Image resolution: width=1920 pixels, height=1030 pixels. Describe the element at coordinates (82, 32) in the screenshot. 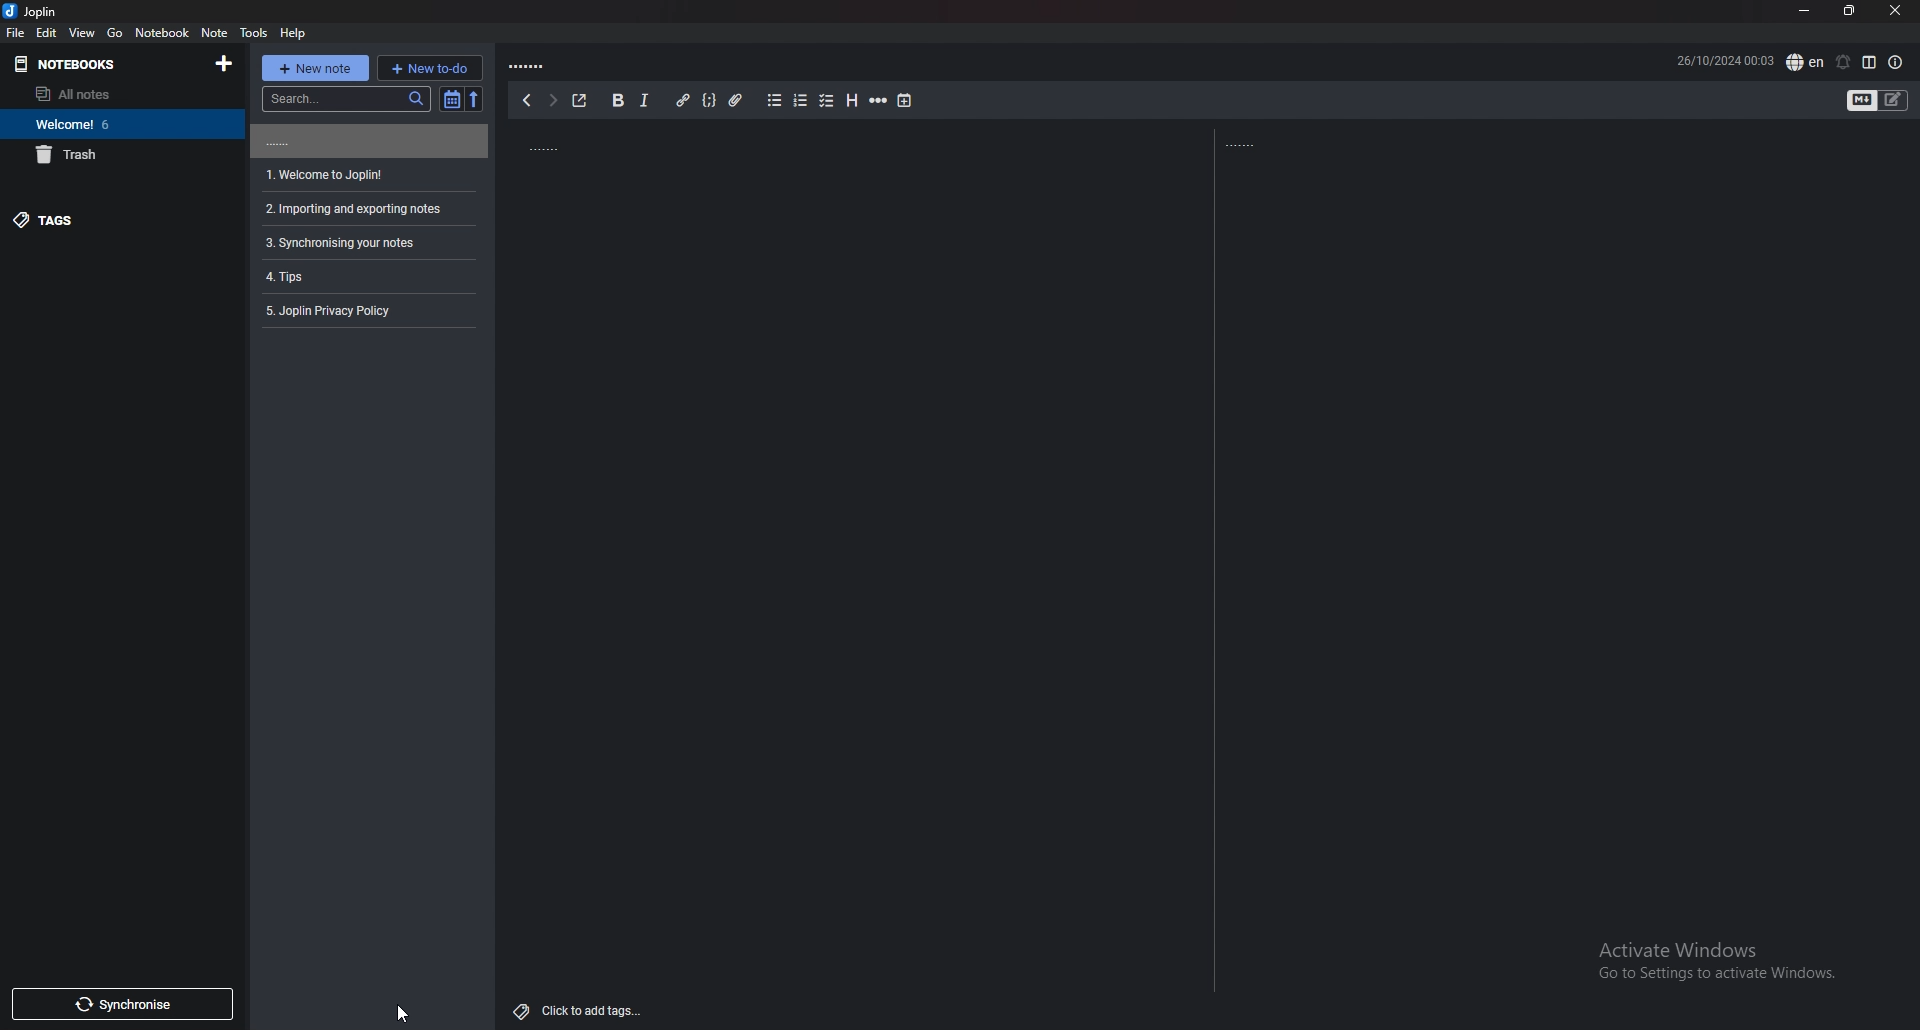

I see `view` at that location.